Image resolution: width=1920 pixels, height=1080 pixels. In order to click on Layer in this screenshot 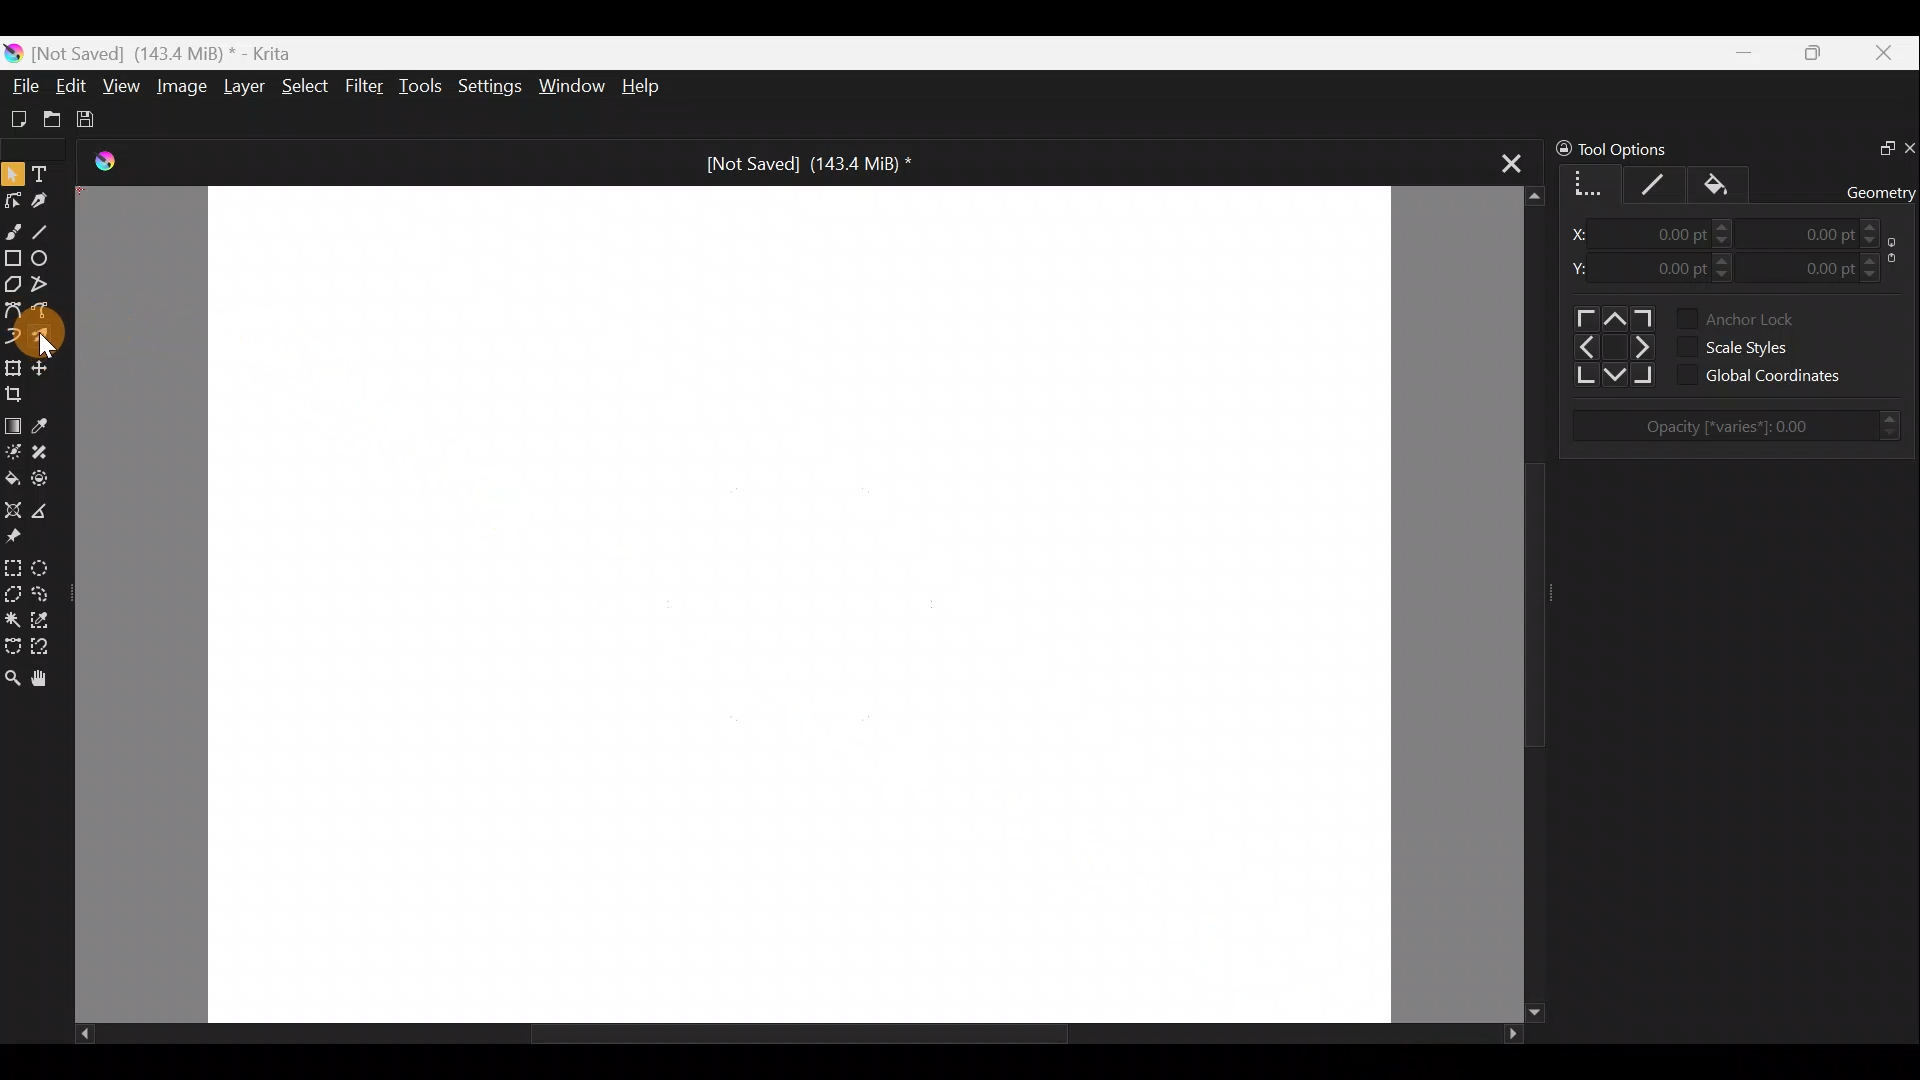, I will do `click(241, 86)`.